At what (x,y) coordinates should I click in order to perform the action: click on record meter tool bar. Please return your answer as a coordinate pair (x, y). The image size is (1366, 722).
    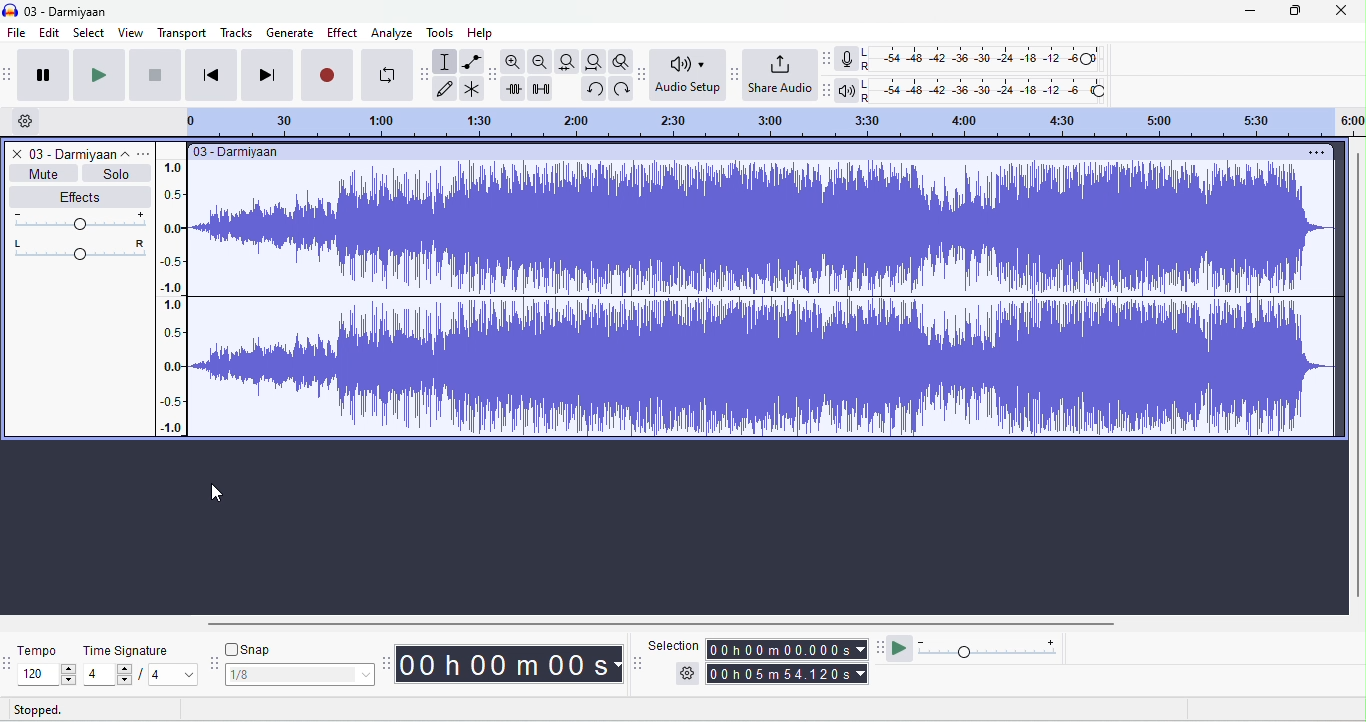
    Looking at the image, I should click on (828, 58).